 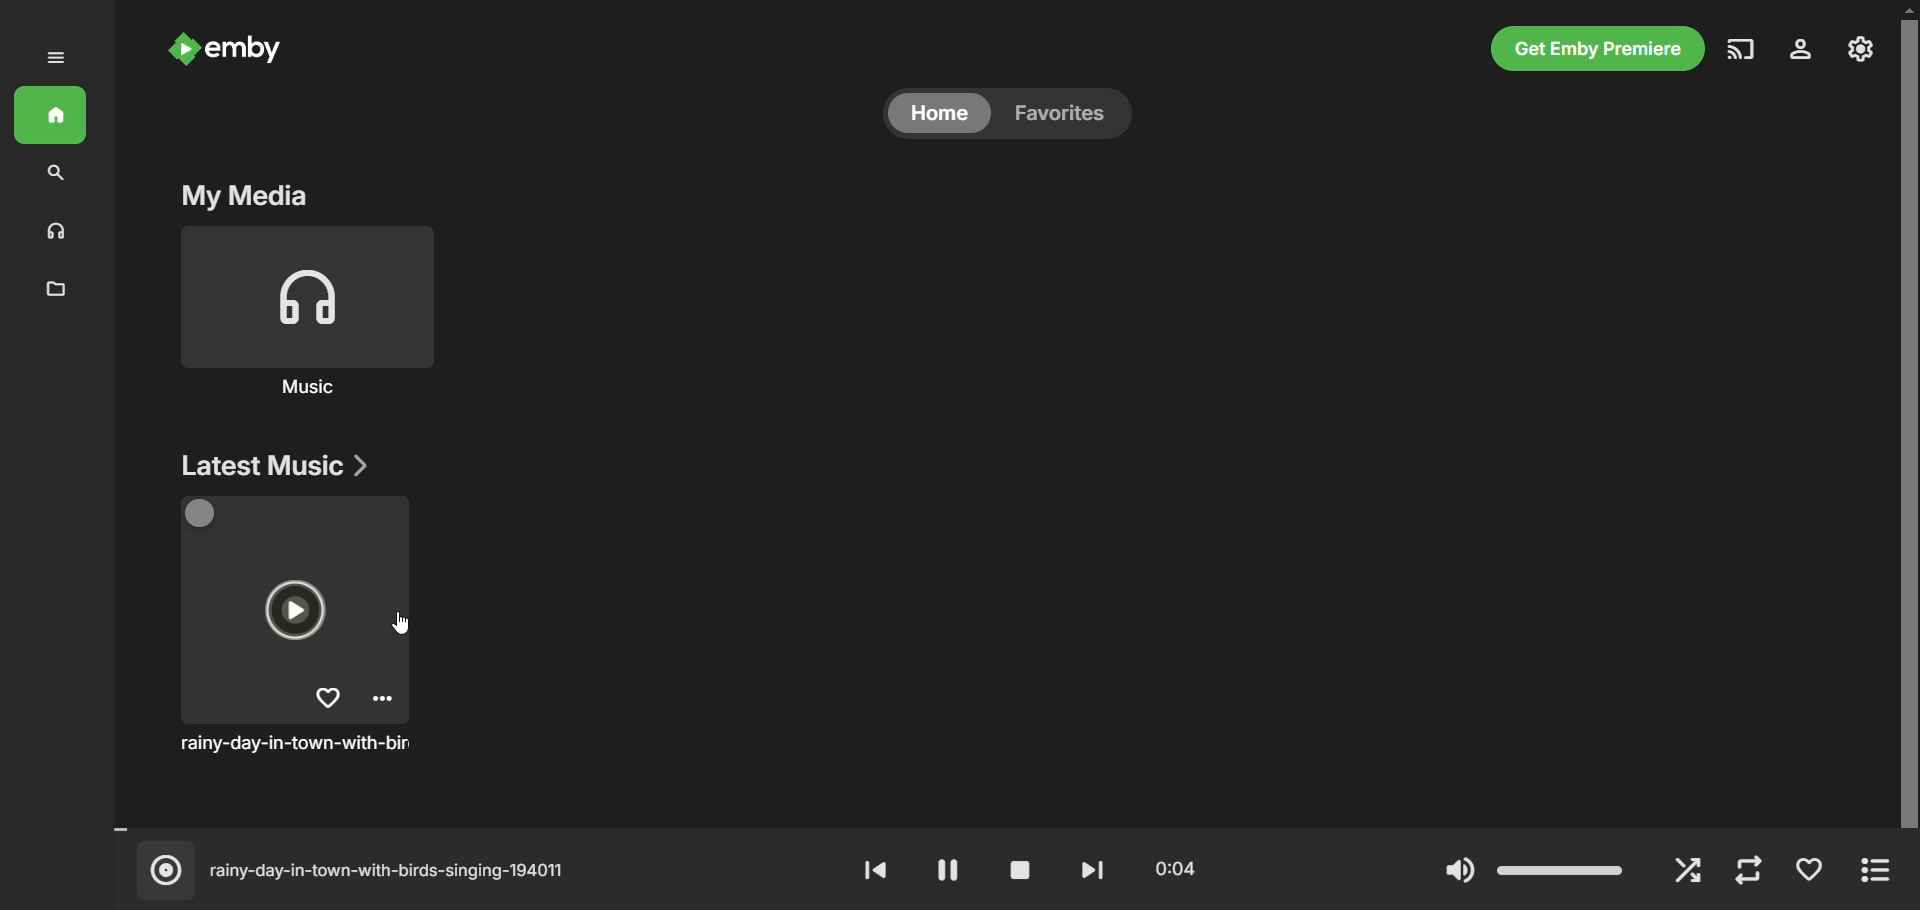 I want to click on settings, so click(x=1809, y=52).